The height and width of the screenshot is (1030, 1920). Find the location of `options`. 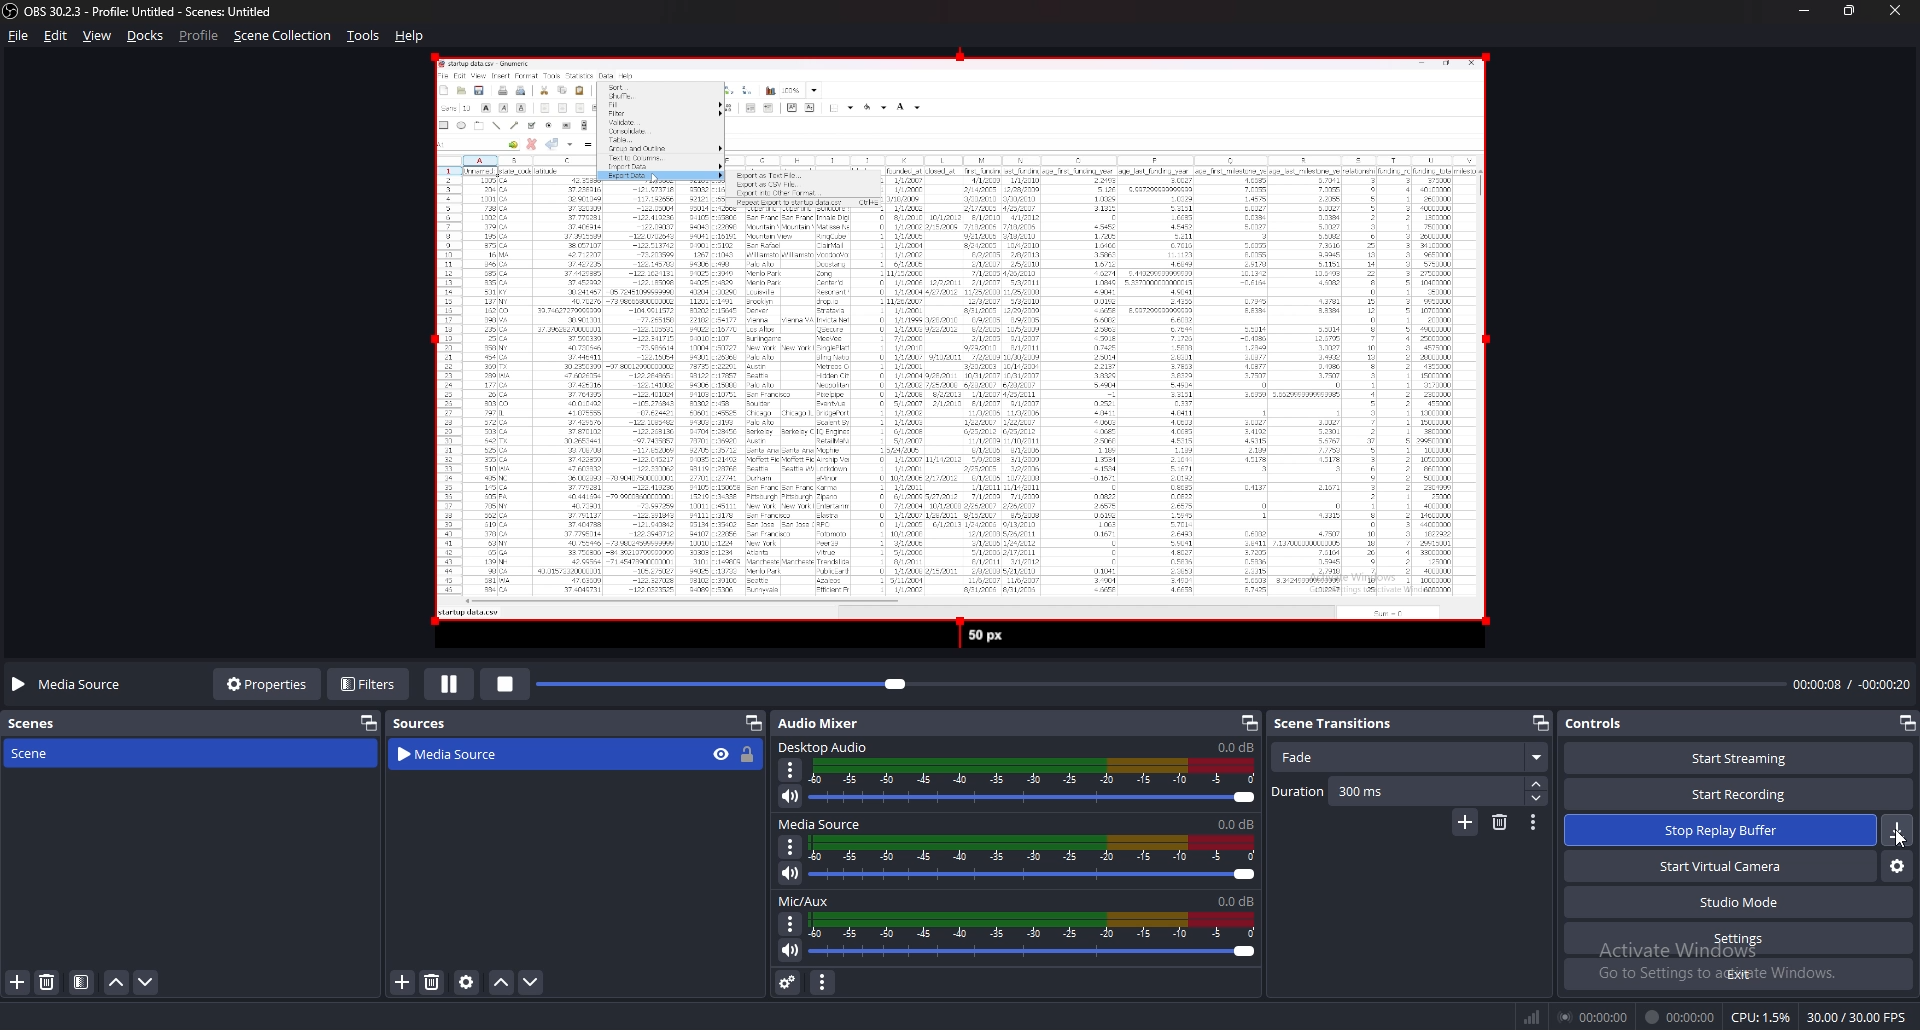

options is located at coordinates (793, 846).